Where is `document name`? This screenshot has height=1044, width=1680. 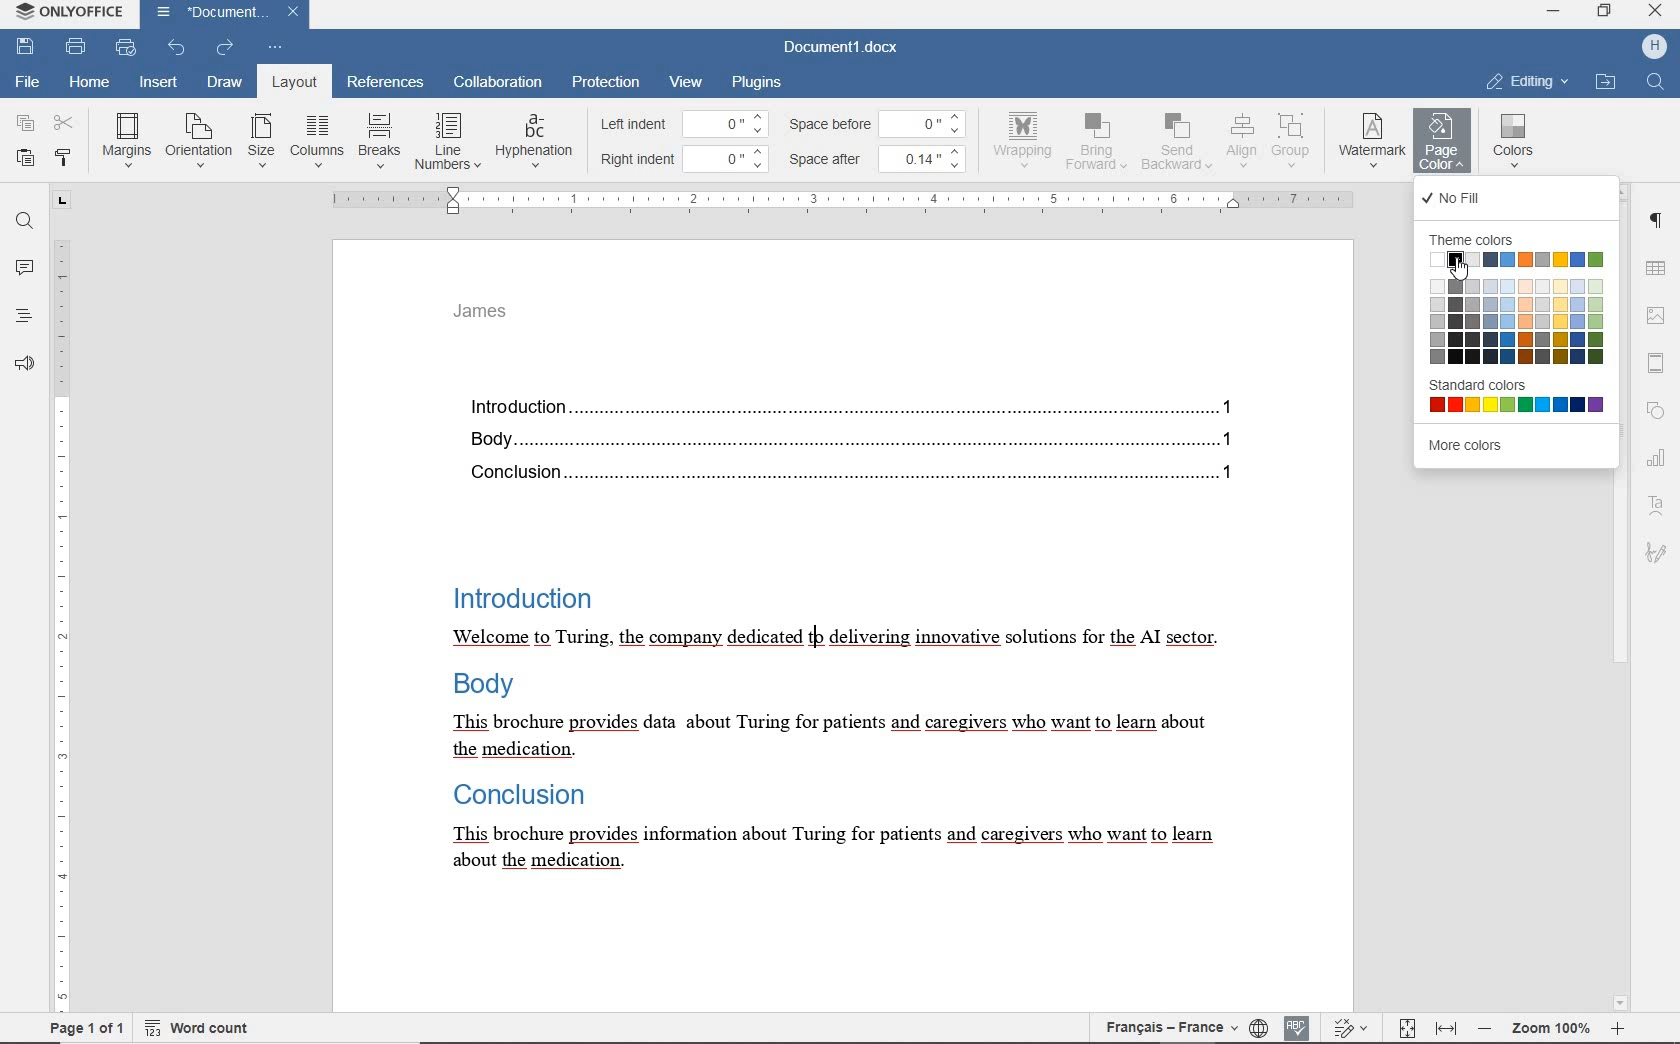
document name is located at coordinates (211, 15).